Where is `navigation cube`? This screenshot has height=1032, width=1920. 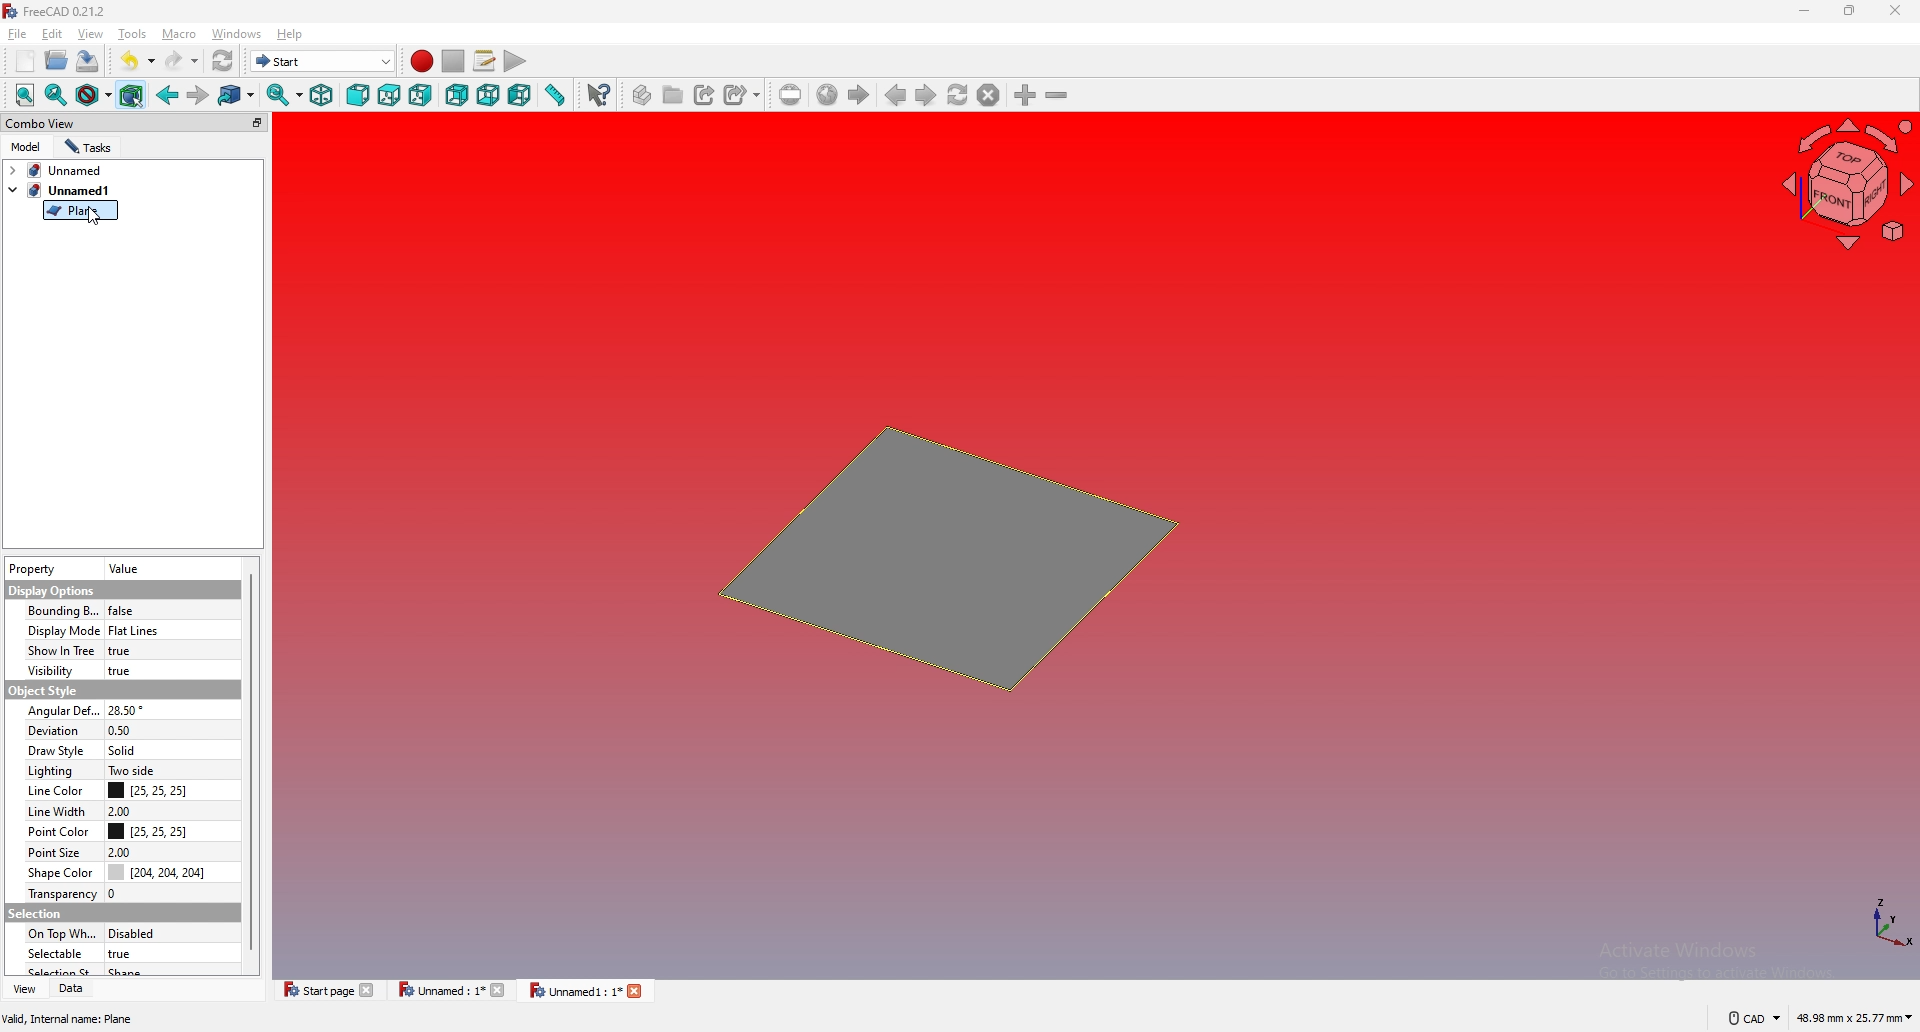
navigation cube is located at coordinates (1845, 185).